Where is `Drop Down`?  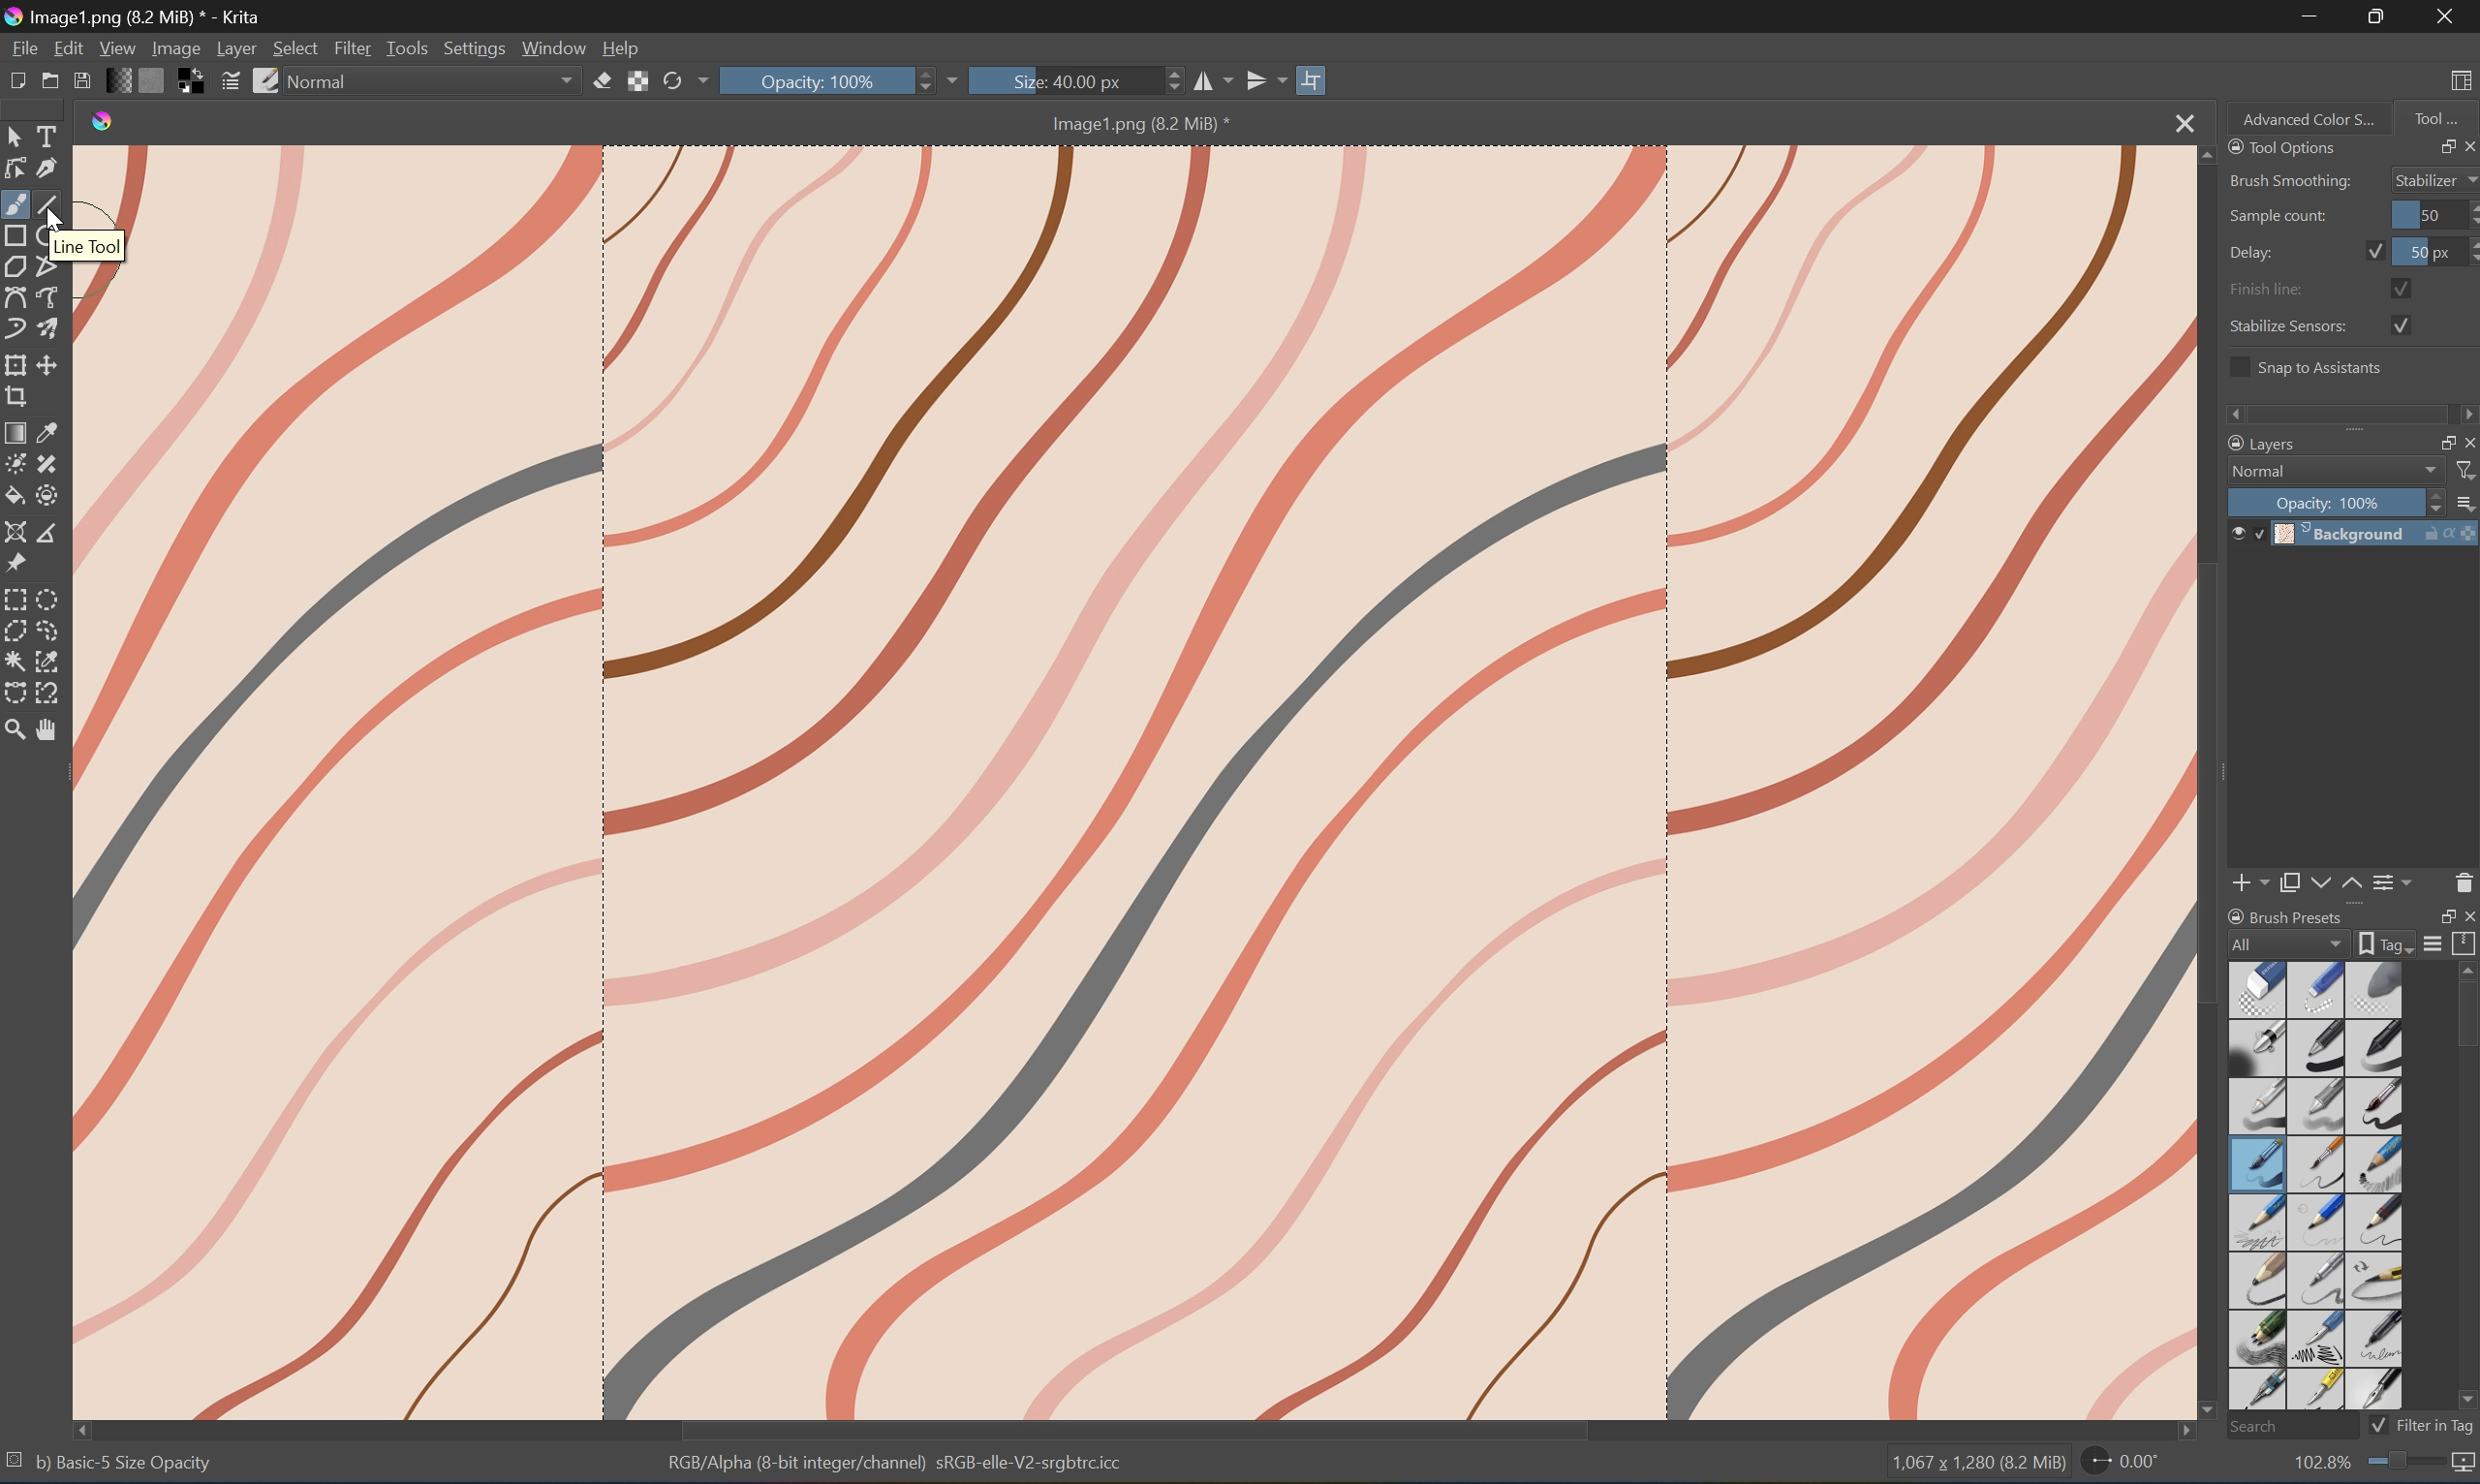 Drop Down is located at coordinates (963, 78).